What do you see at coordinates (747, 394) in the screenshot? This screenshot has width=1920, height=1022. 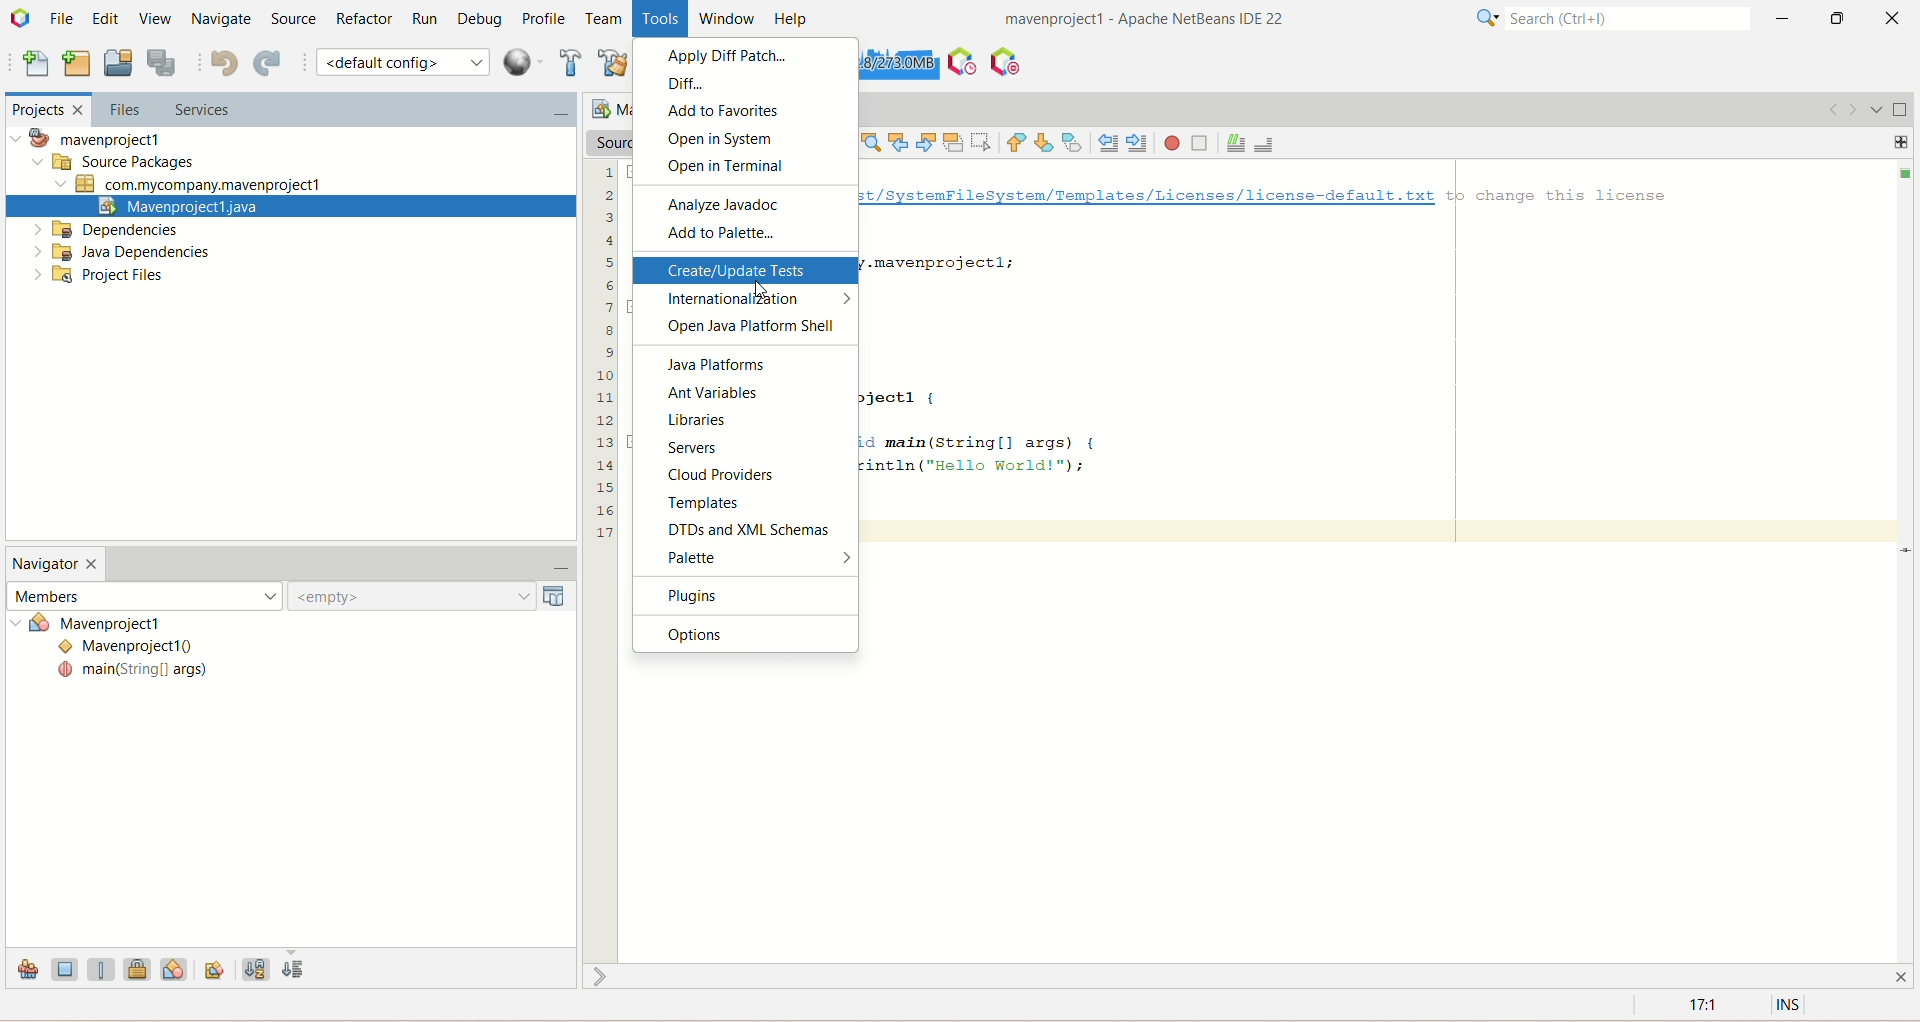 I see `ant variables` at bounding box center [747, 394].